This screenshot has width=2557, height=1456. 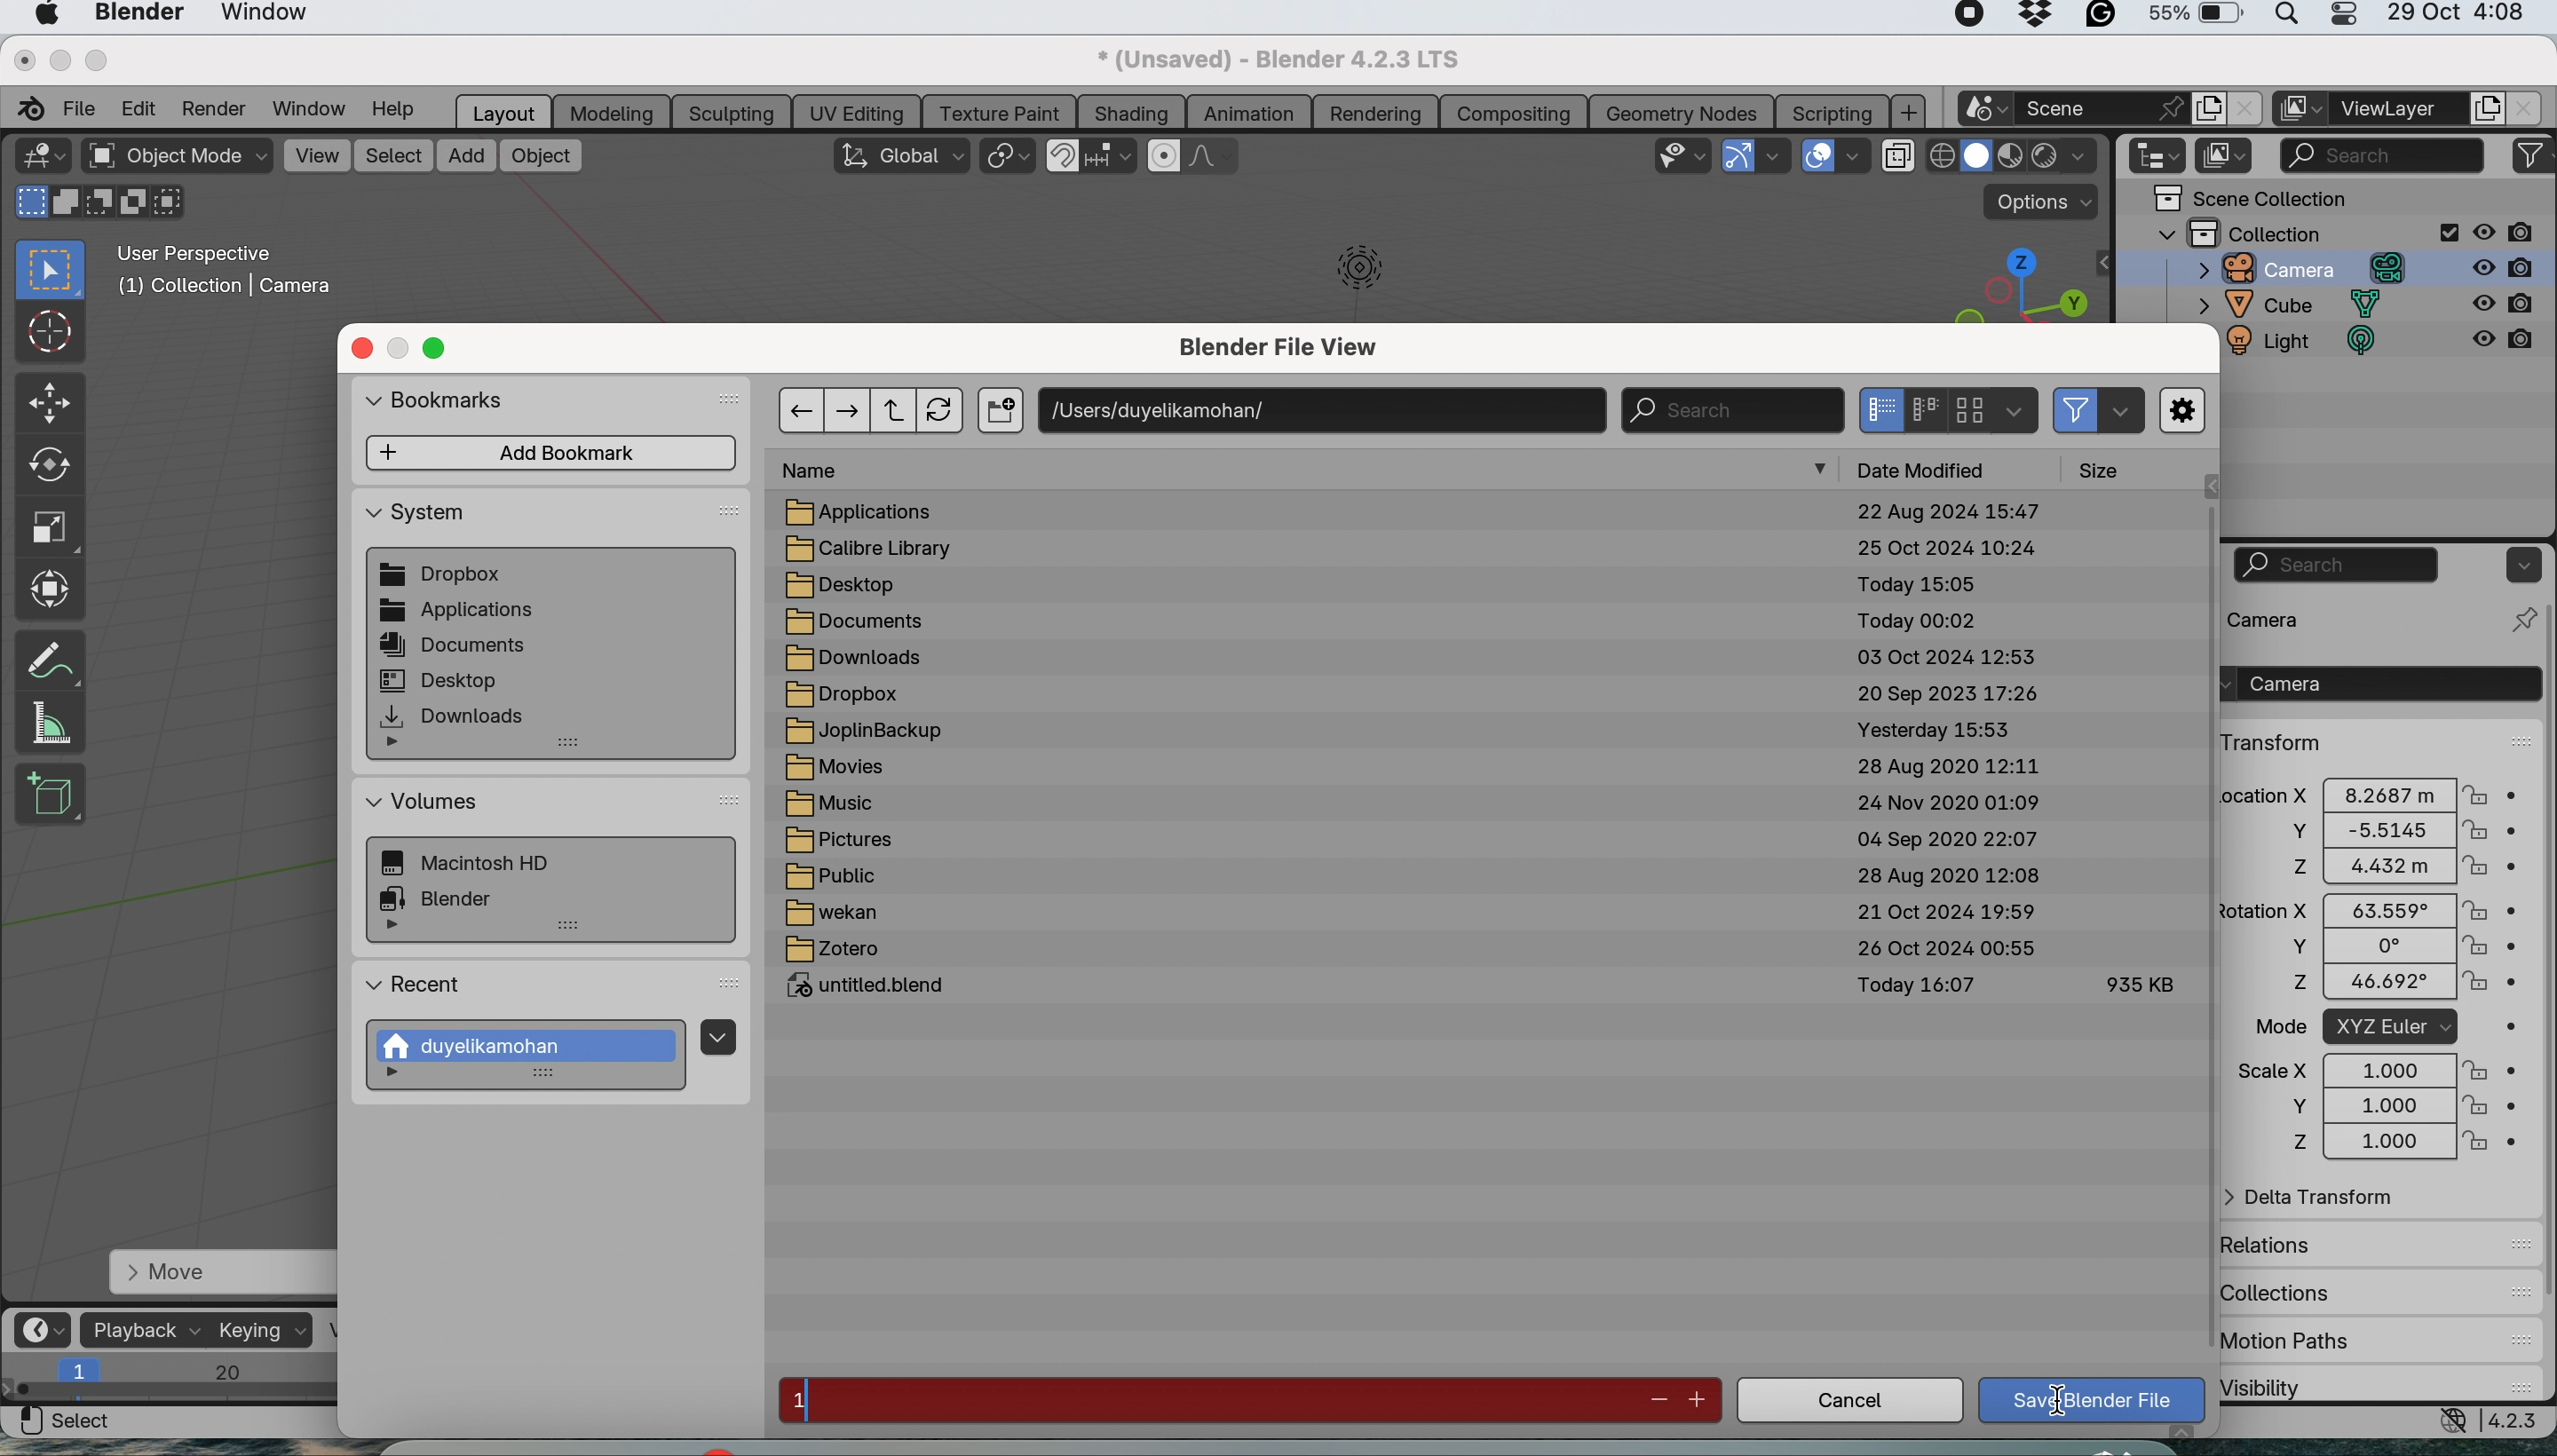 I want to click on overlays, so click(x=1856, y=160).